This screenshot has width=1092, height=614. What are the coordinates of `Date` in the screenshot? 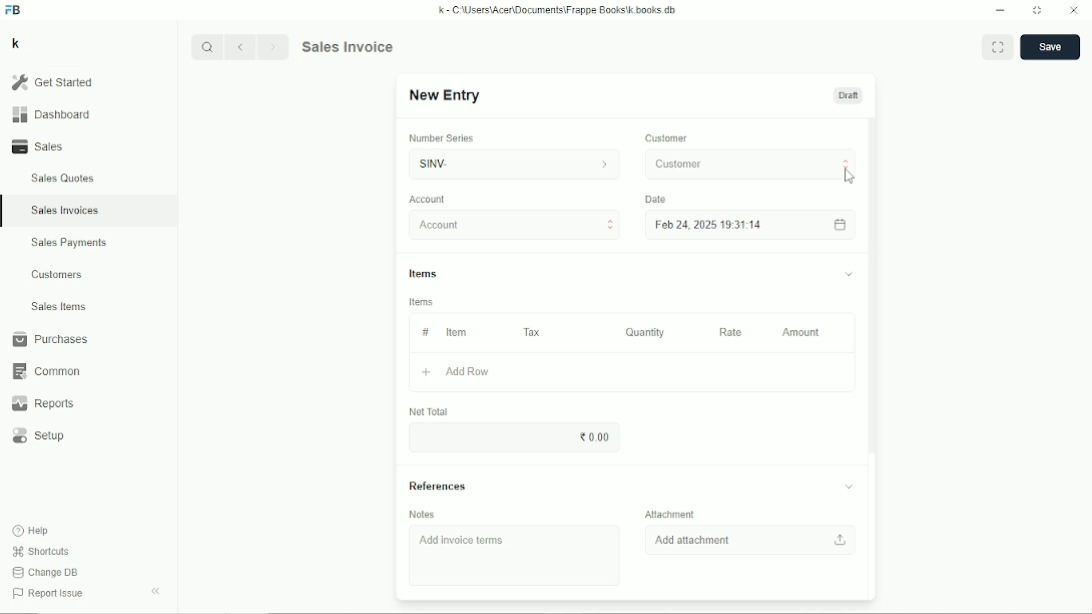 It's located at (655, 199).